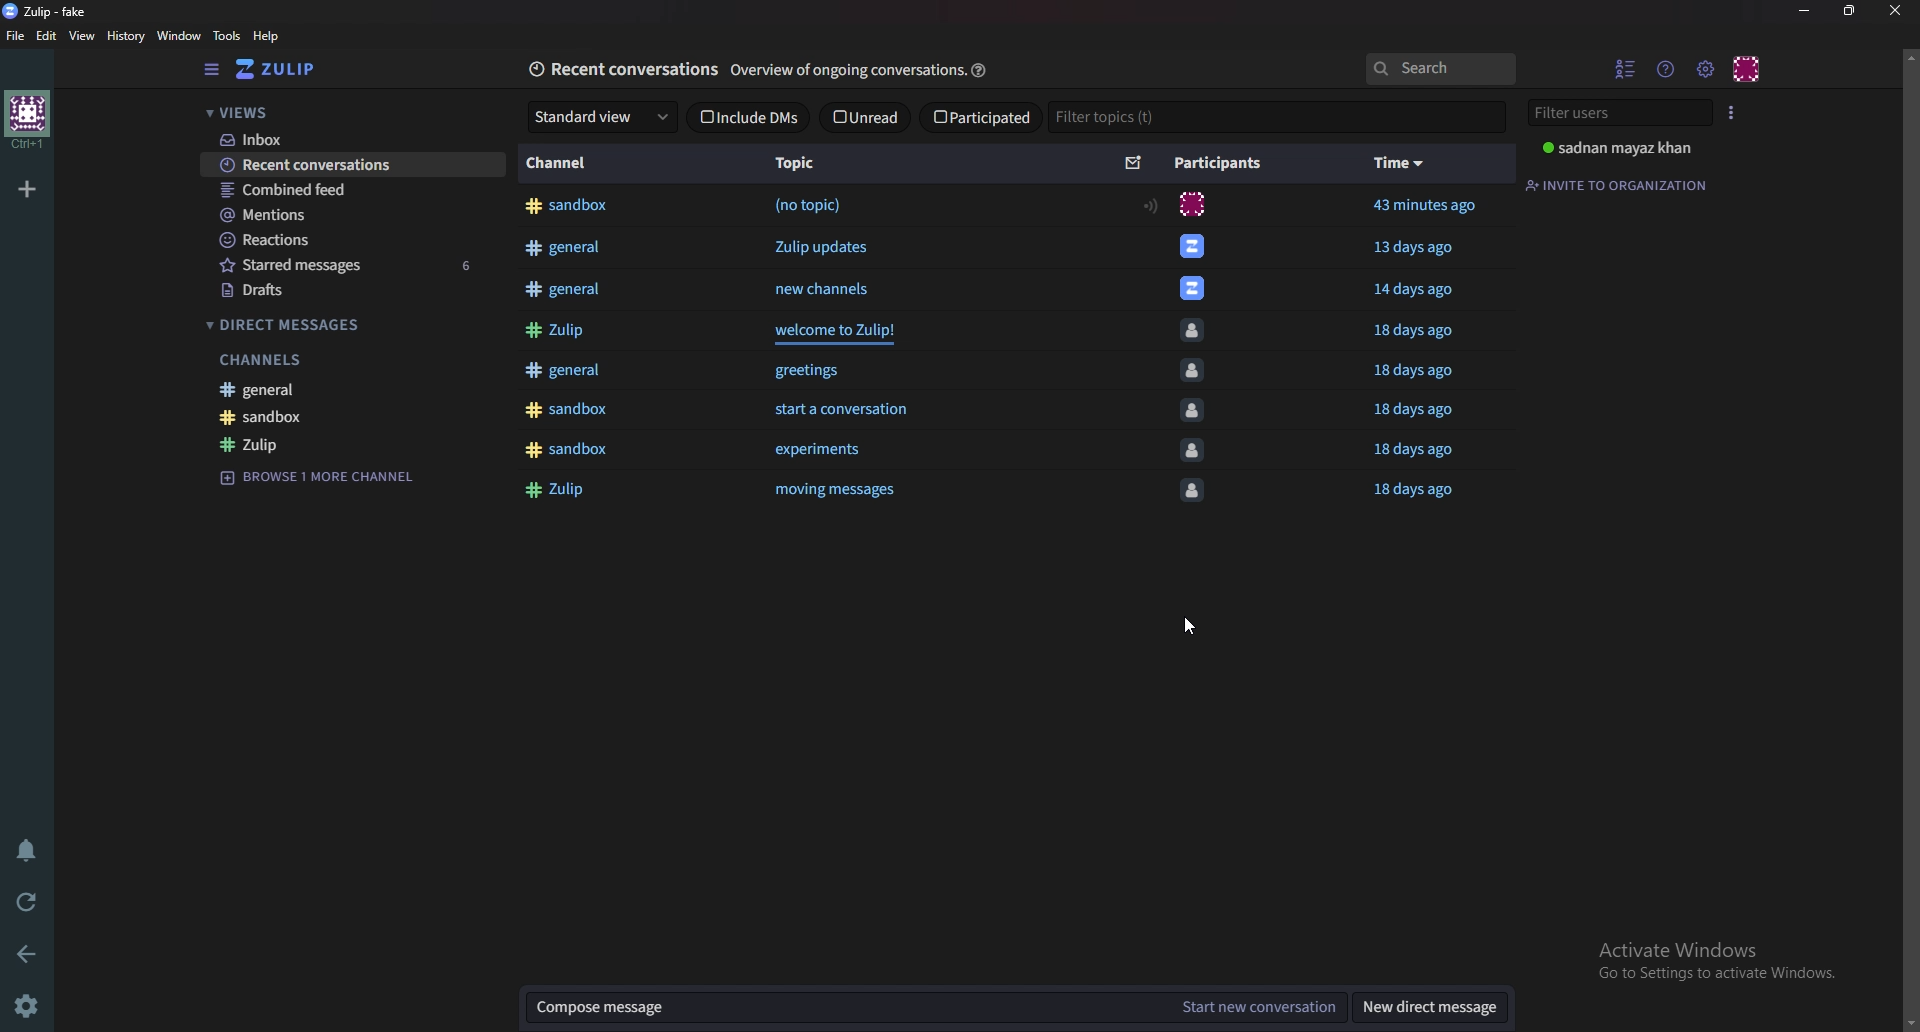 The image size is (1920, 1032). What do you see at coordinates (25, 187) in the screenshot?
I see `Add organization` at bounding box center [25, 187].